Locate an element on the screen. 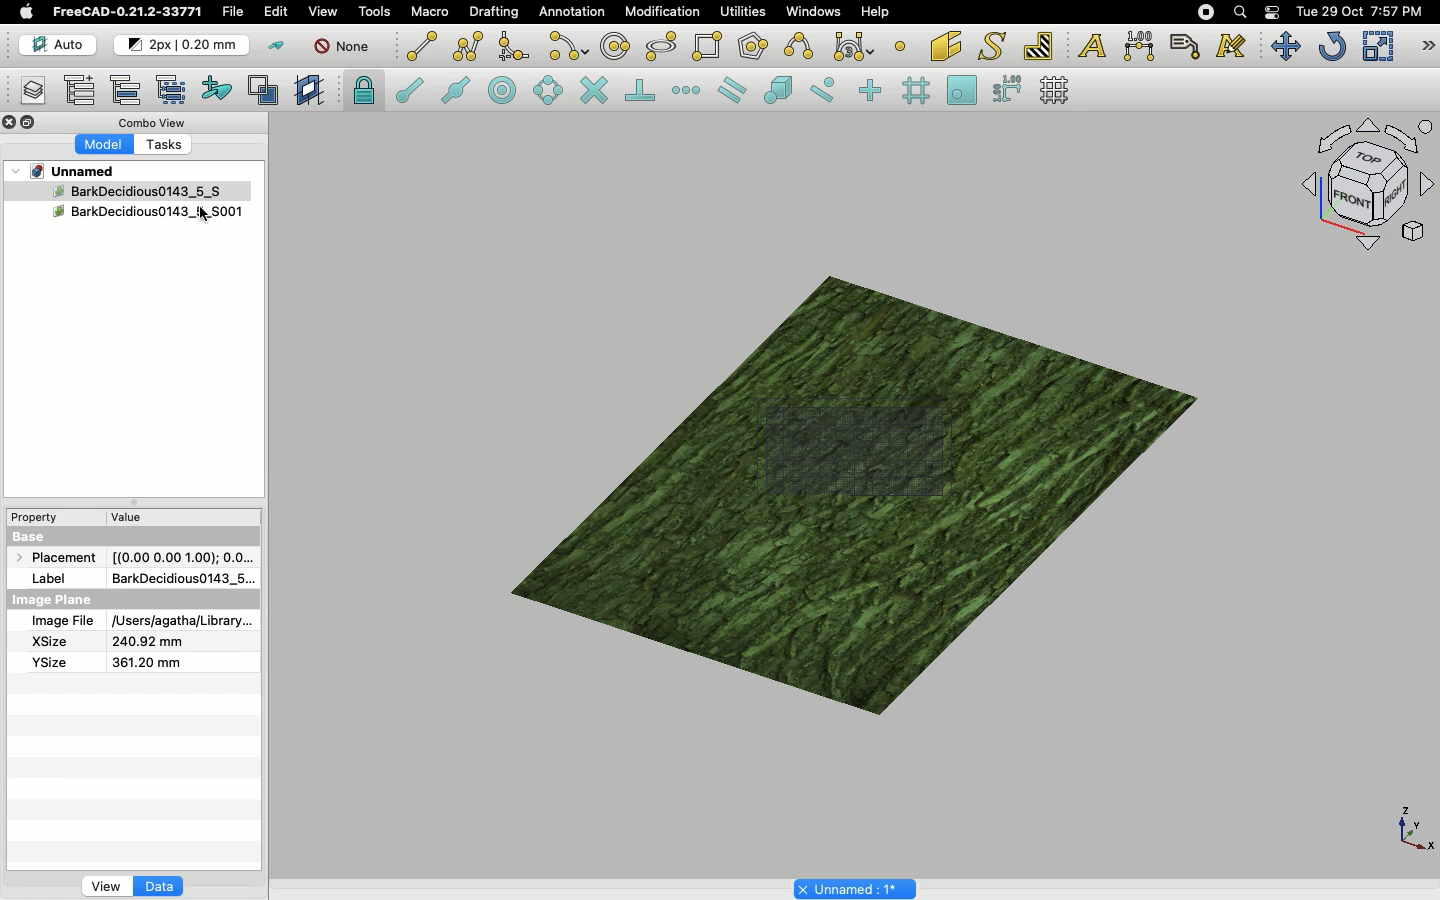 The image size is (1440, 900). Property is located at coordinates (40, 517).